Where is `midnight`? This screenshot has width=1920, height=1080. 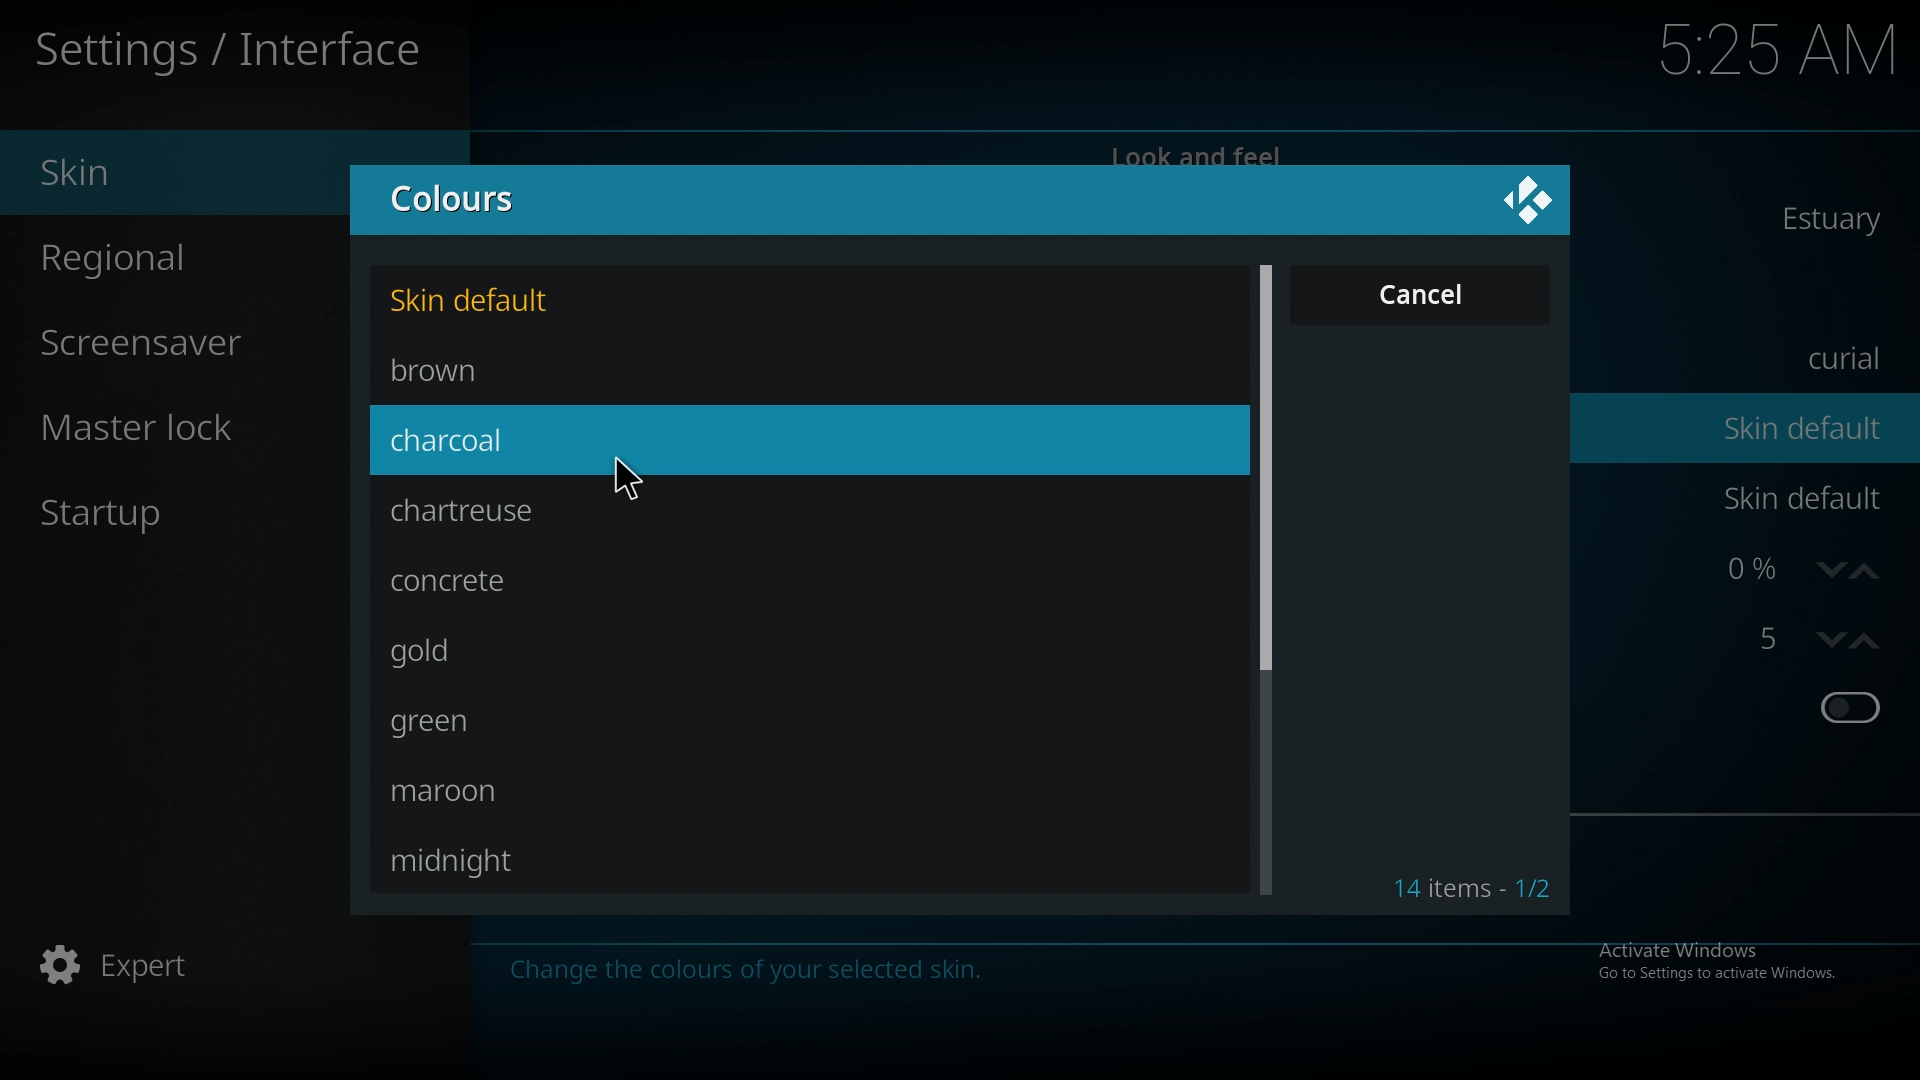
midnight is located at coordinates (463, 859).